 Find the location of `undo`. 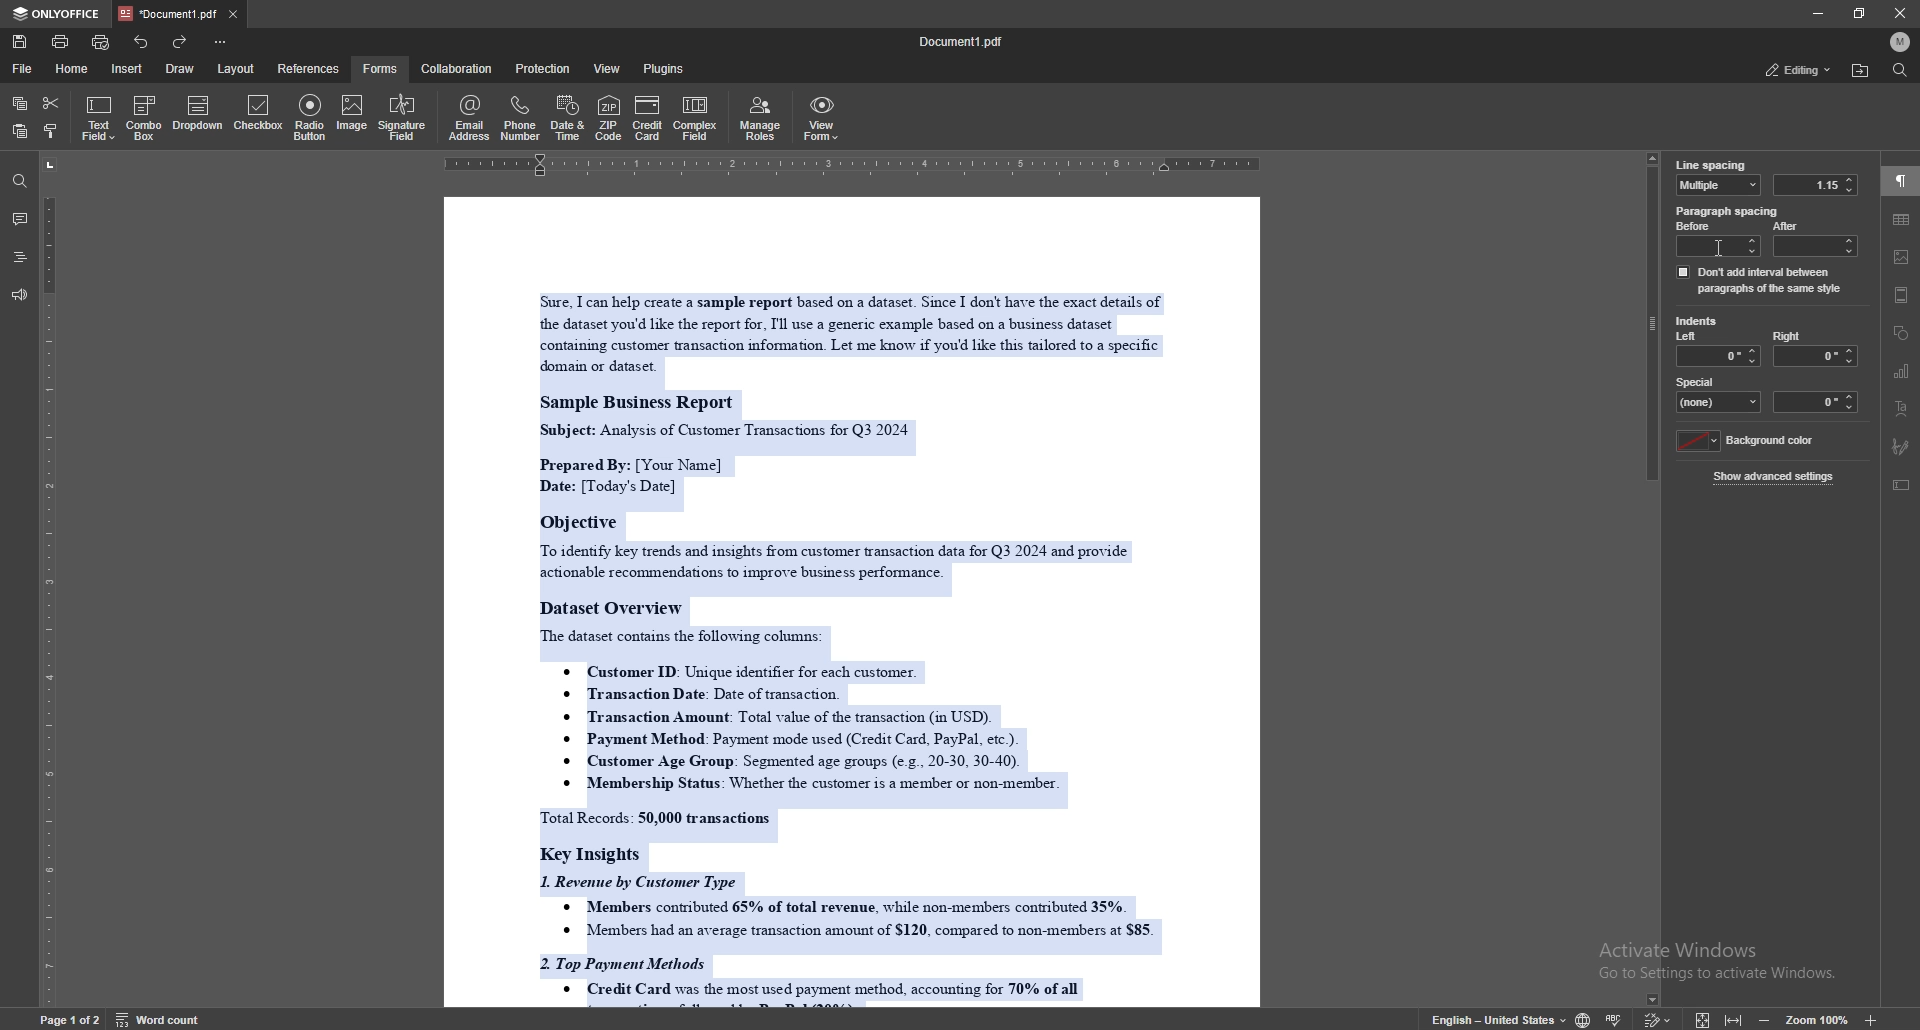

undo is located at coordinates (142, 42).